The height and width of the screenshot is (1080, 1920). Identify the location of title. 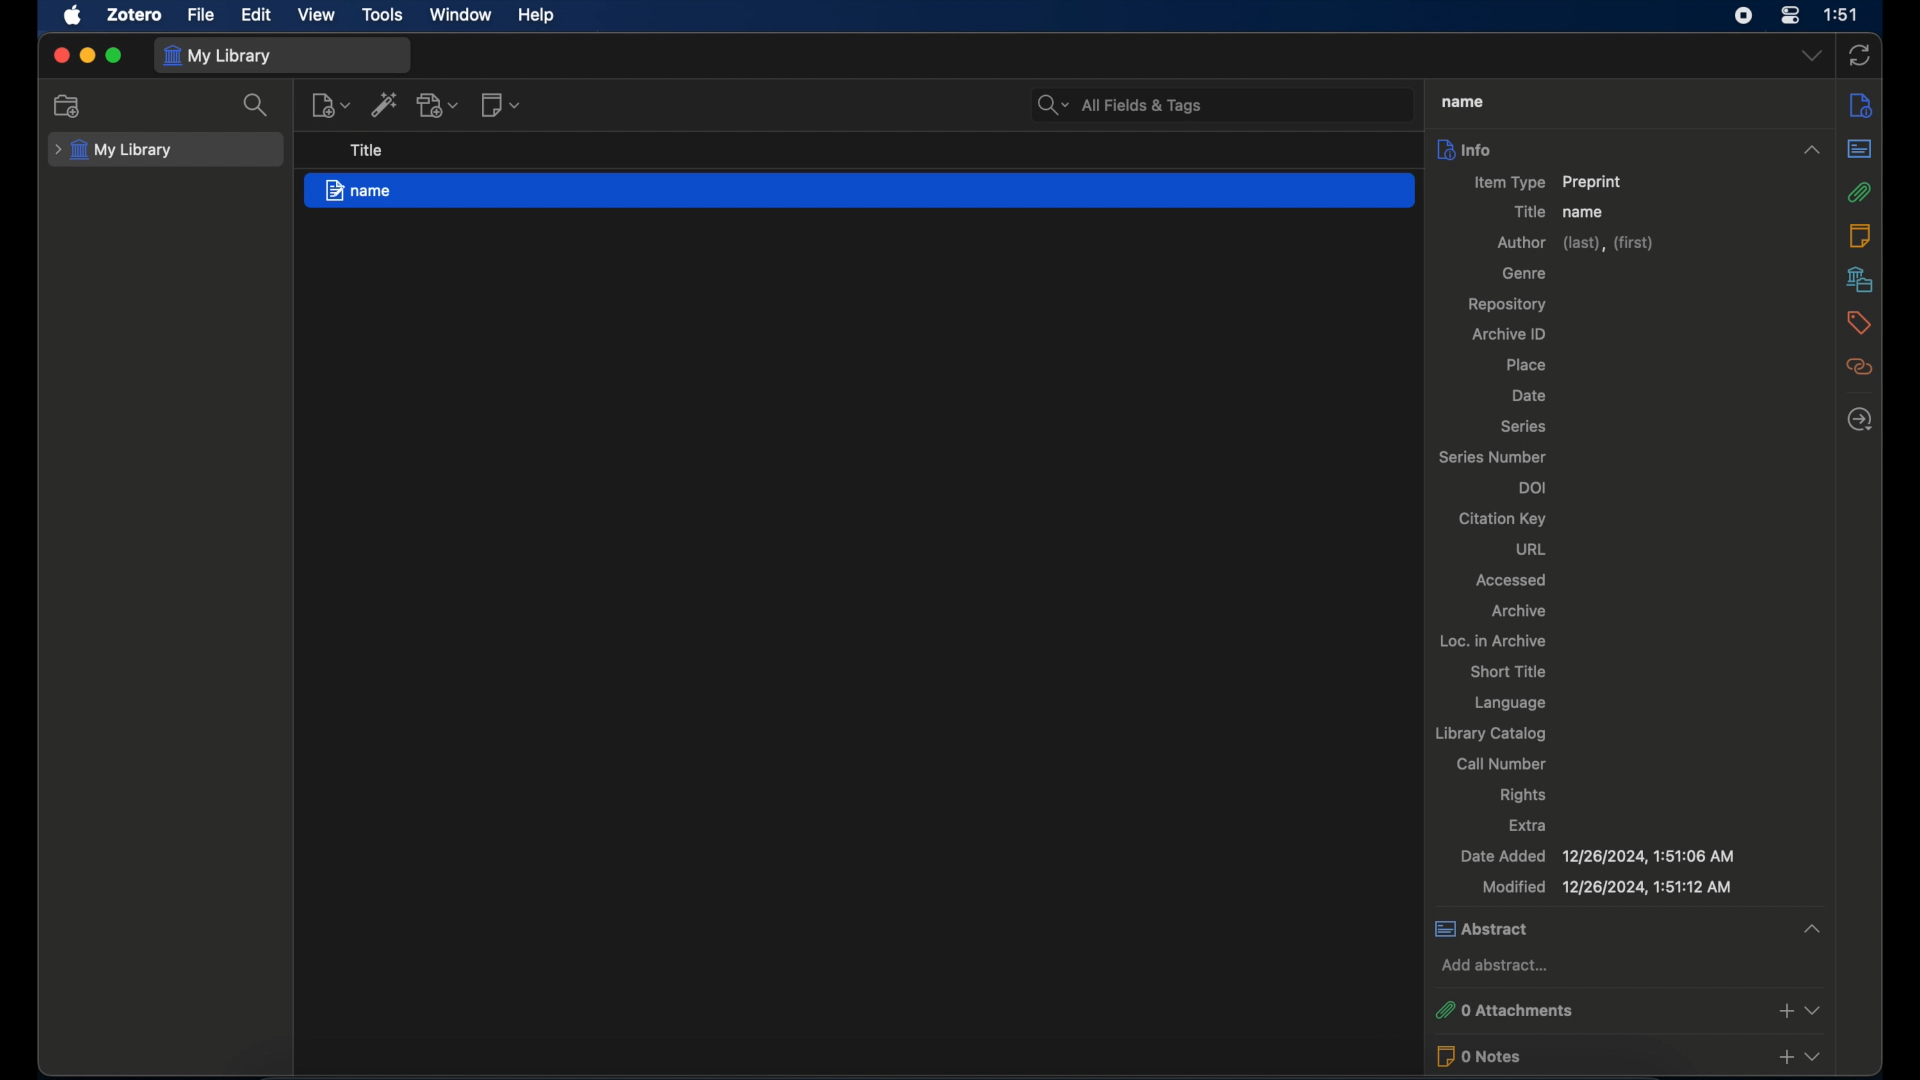
(367, 150).